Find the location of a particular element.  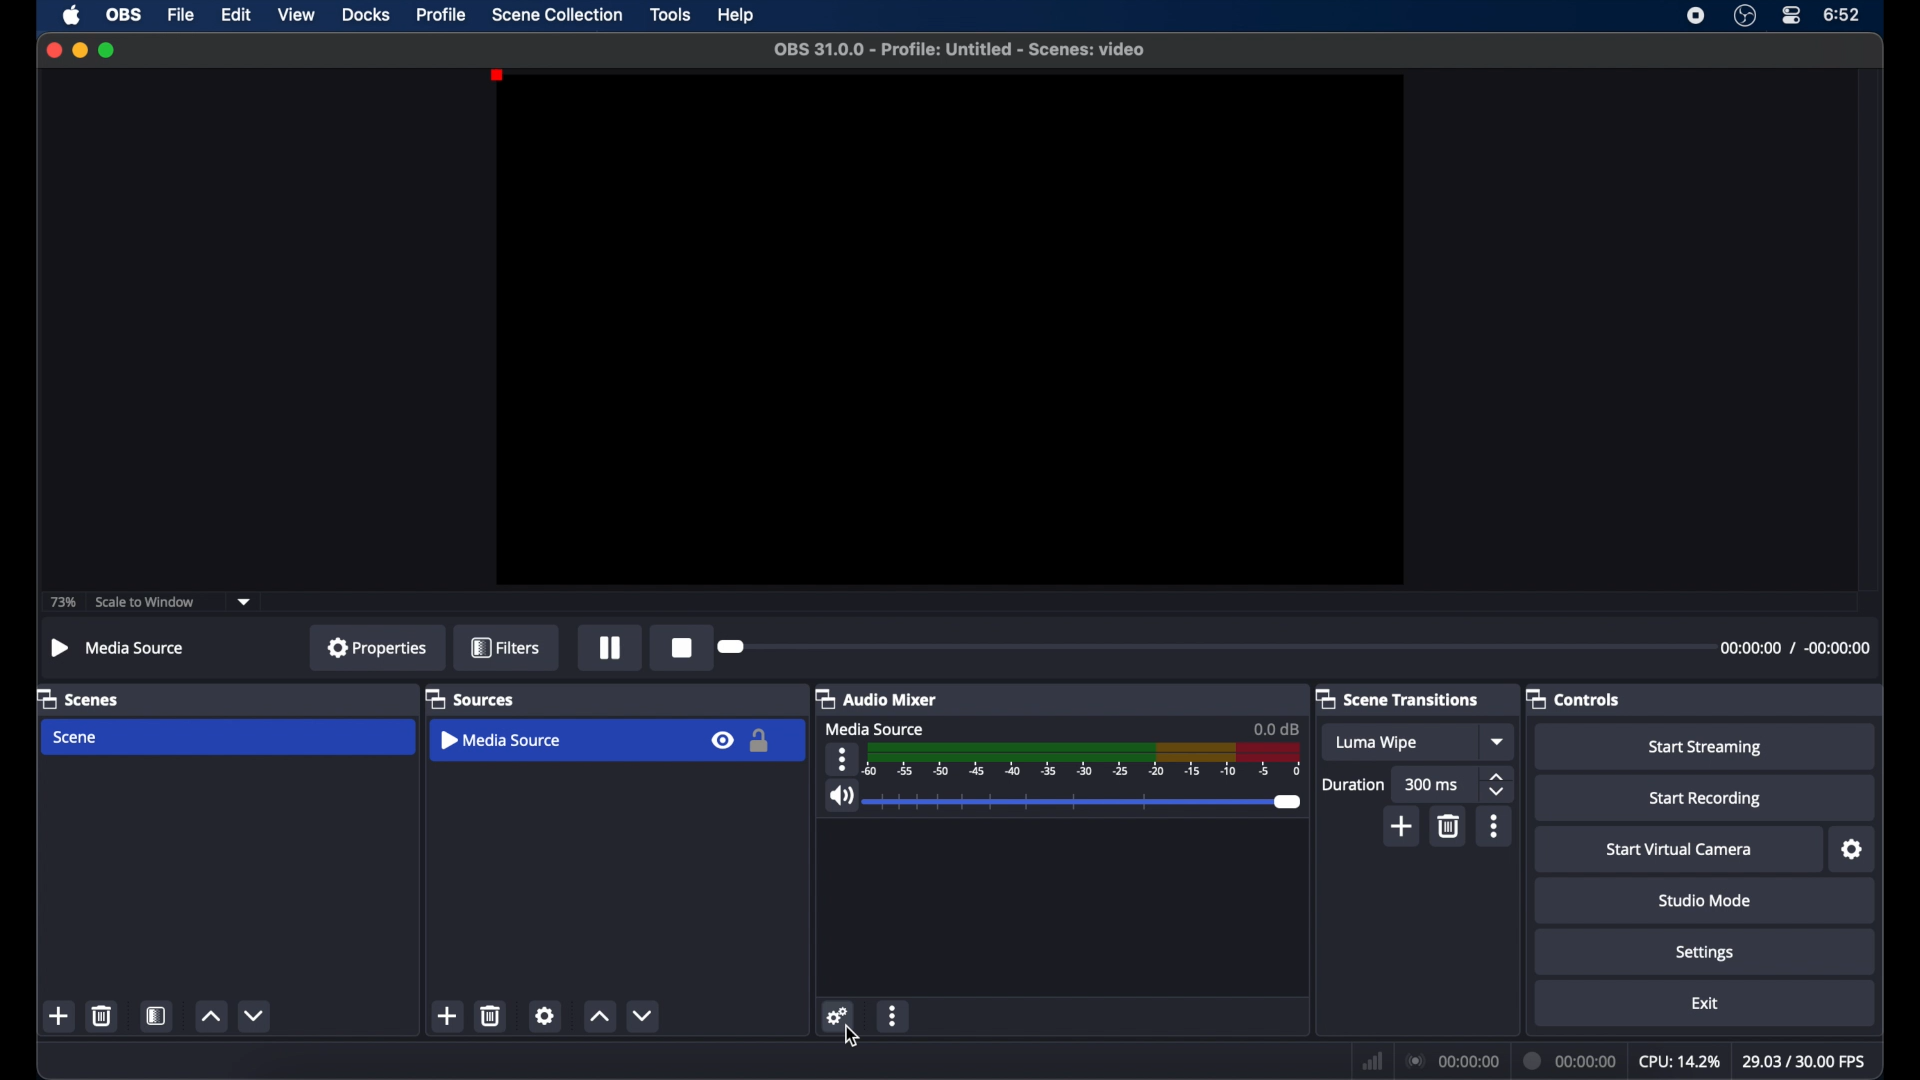

obs is located at coordinates (127, 15).